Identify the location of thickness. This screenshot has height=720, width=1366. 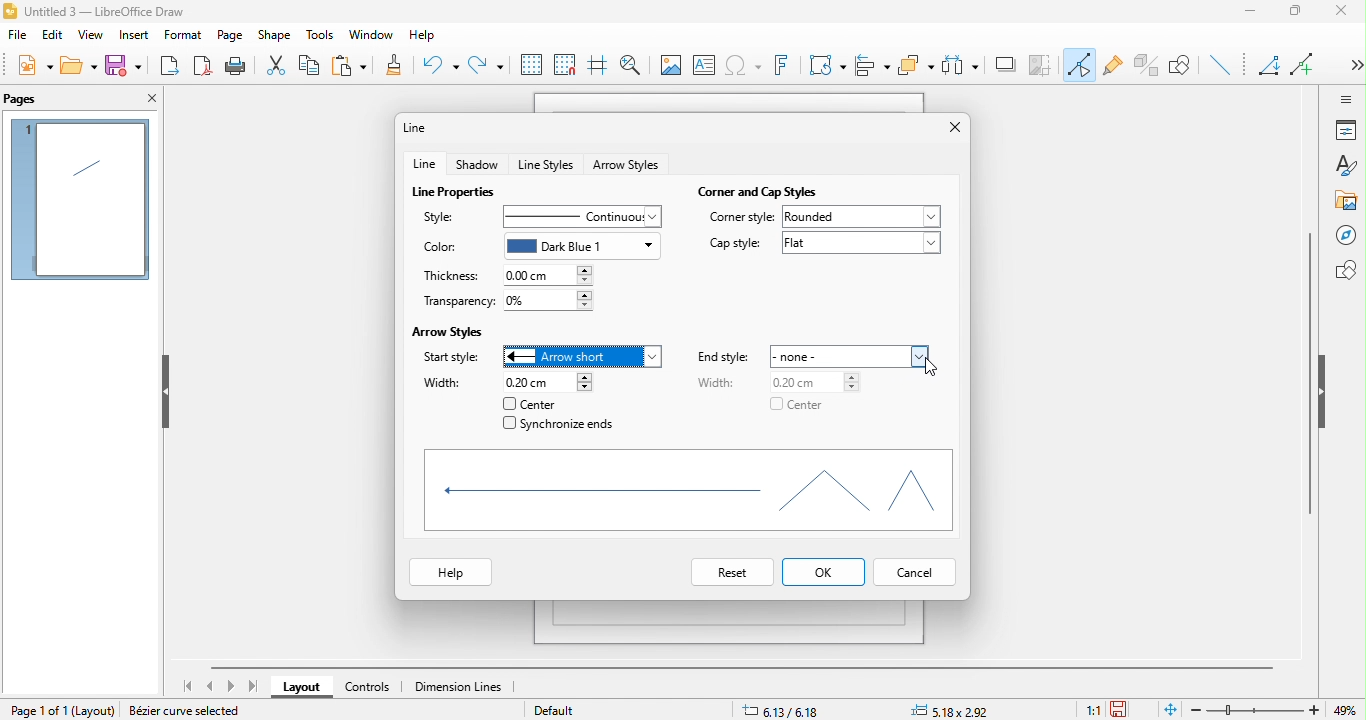
(456, 275).